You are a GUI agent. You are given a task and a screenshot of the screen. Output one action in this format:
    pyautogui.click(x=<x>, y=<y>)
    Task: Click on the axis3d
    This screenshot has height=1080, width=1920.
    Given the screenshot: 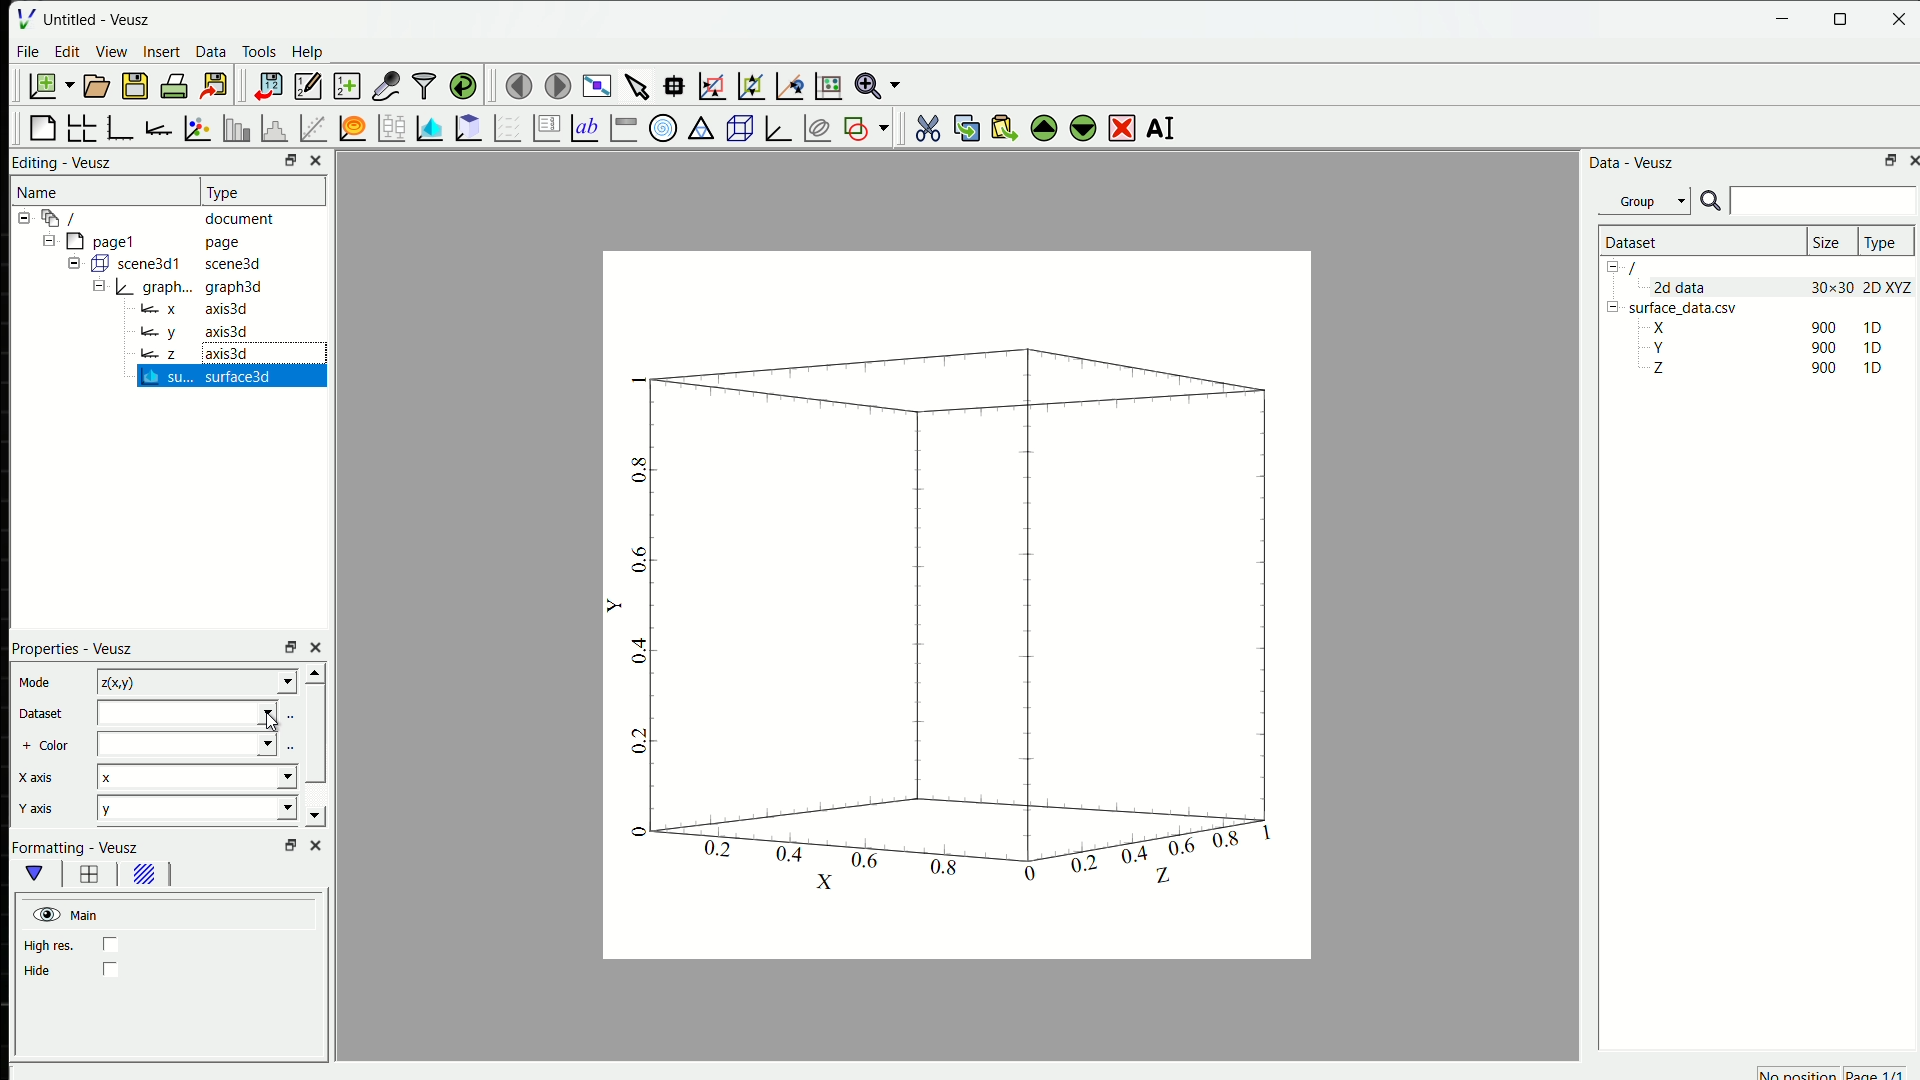 What is the action you would take?
    pyautogui.click(x=226, y=332)
    